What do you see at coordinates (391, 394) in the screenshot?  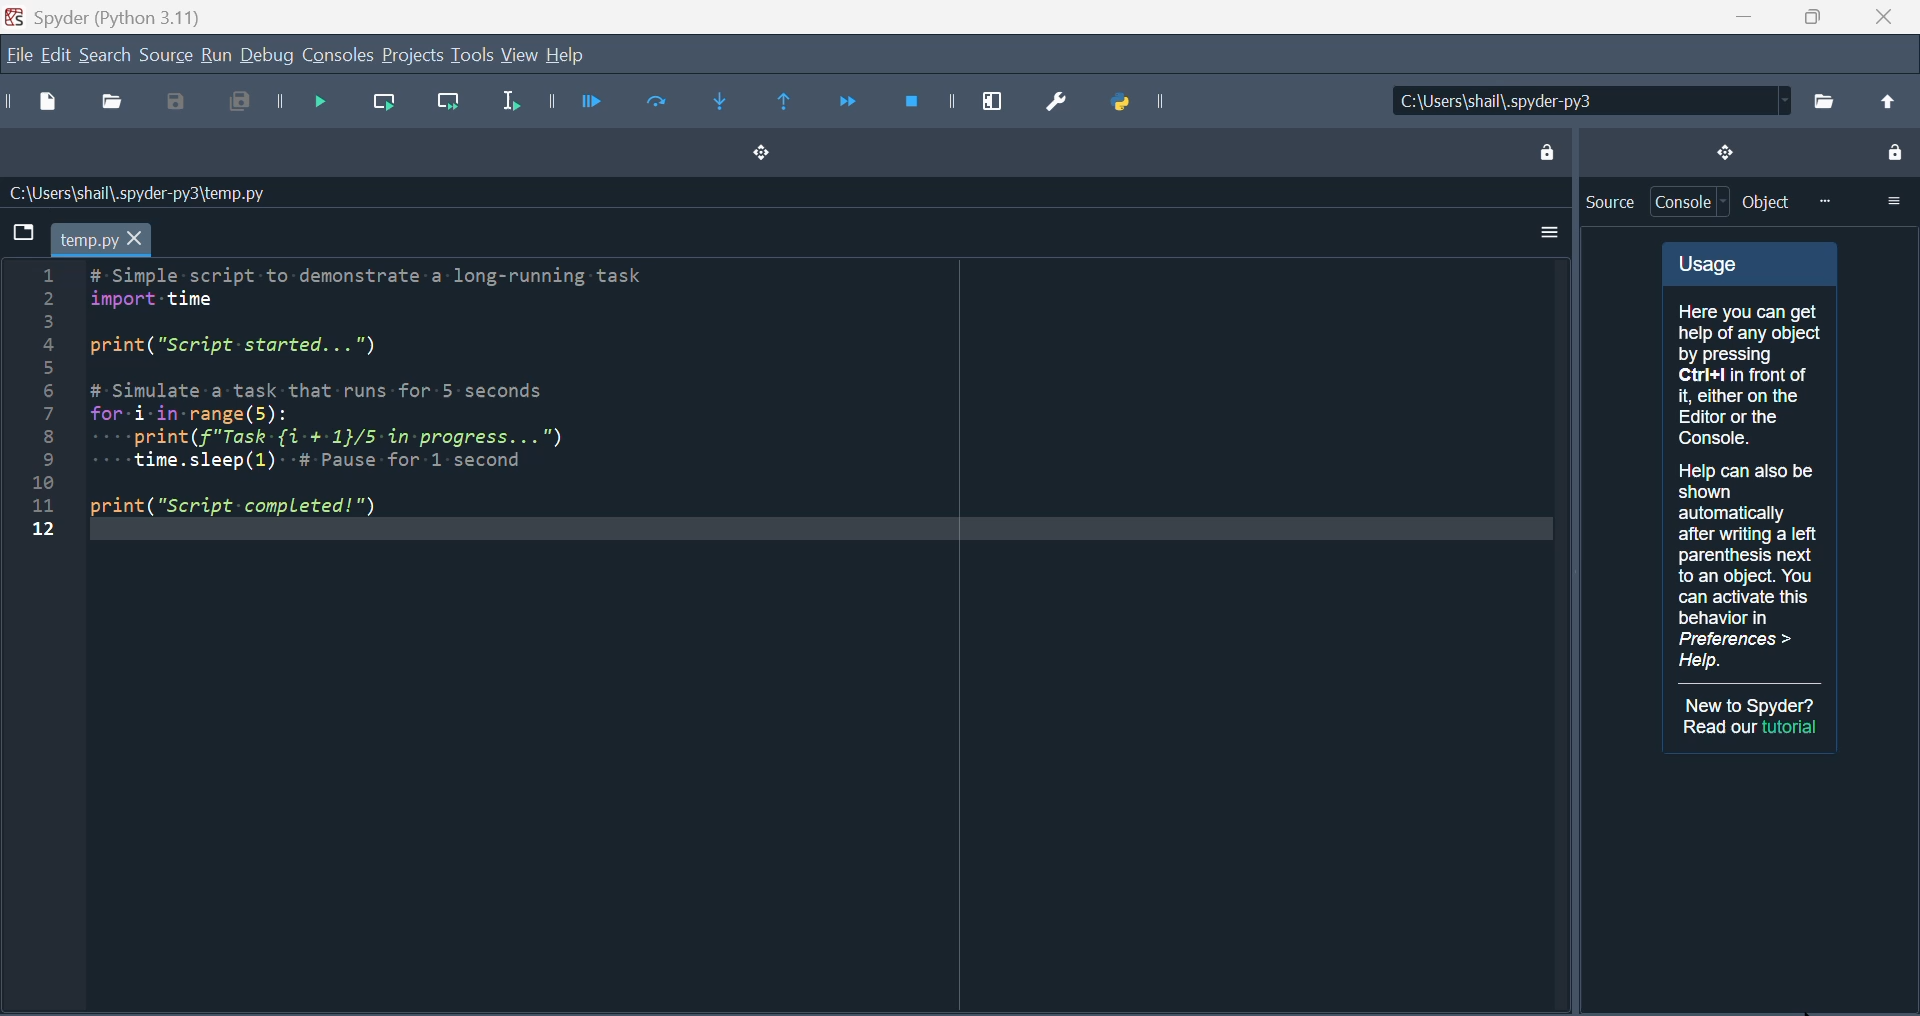 I see `Python code` at bounding box center [391, 394].